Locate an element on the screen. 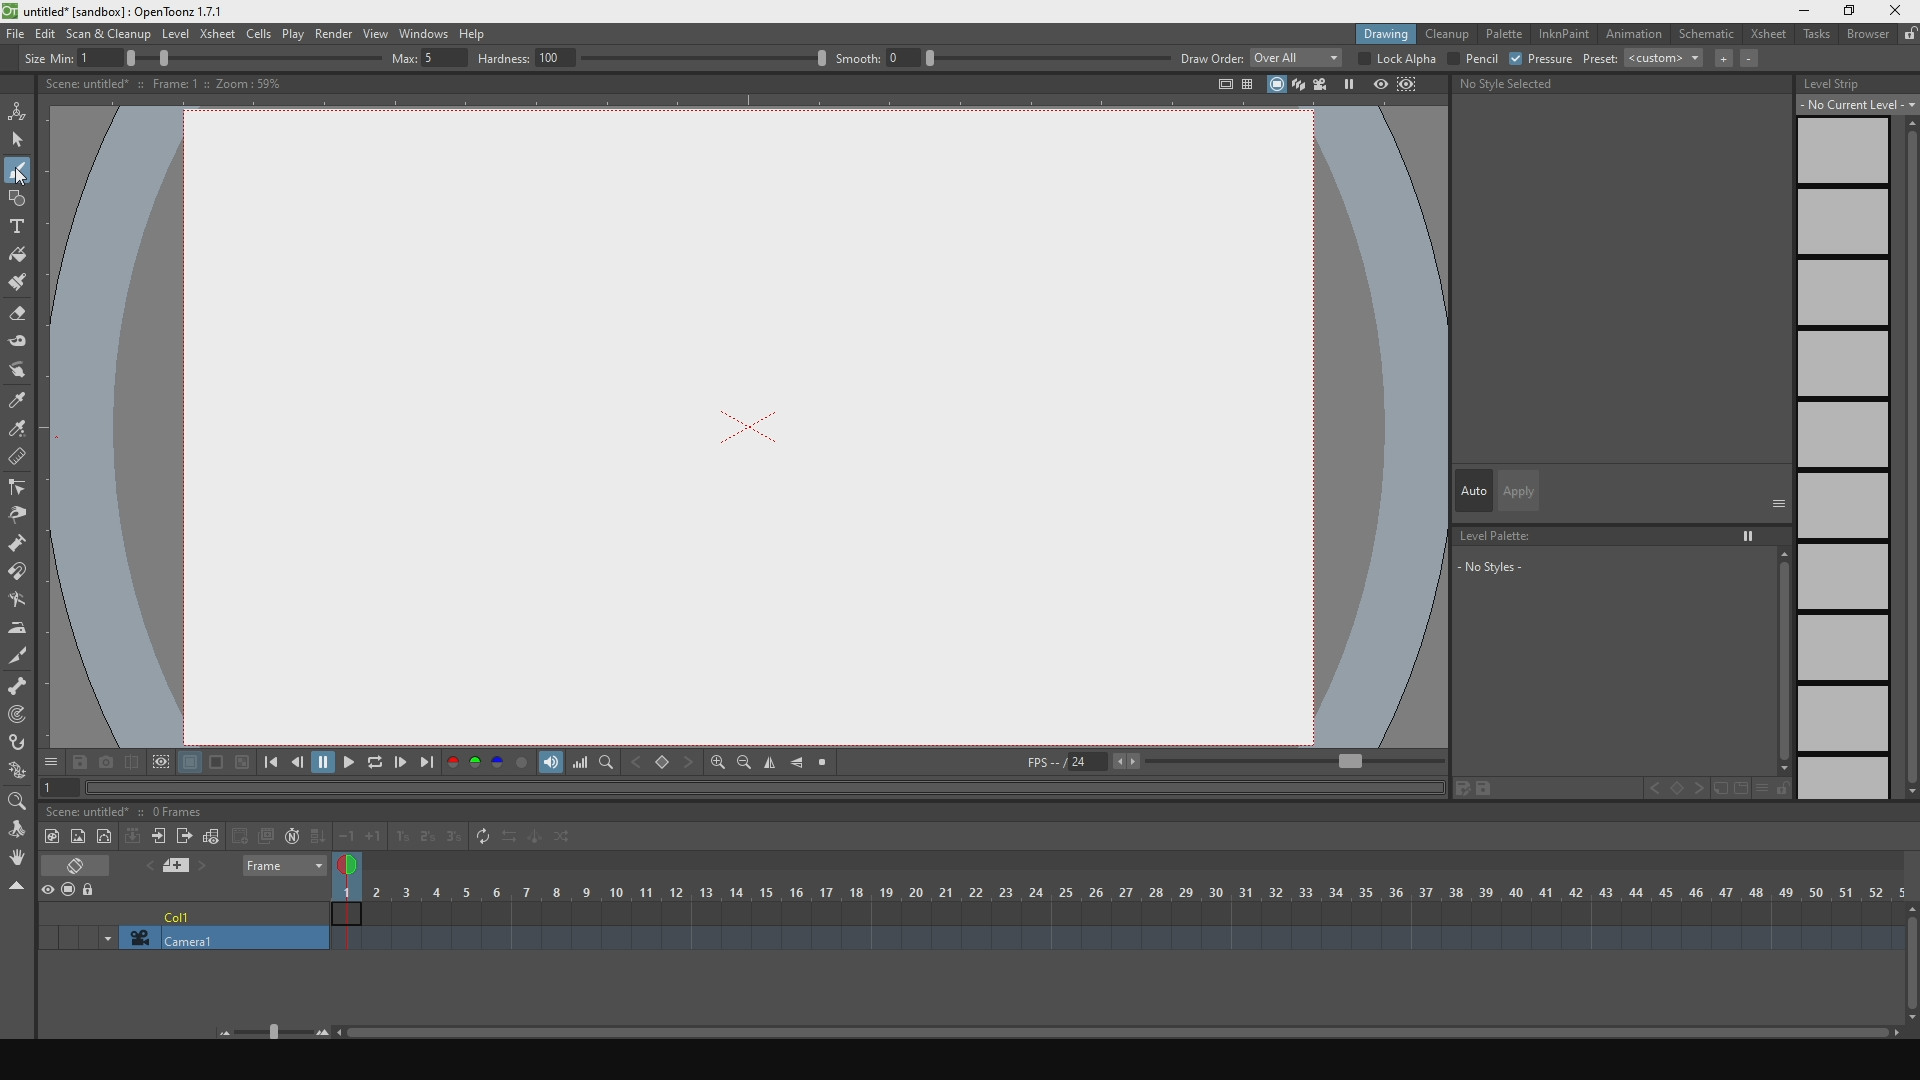 The height and width of the screenshot is (1080, 1920). title is located at coordinates (131, 11).